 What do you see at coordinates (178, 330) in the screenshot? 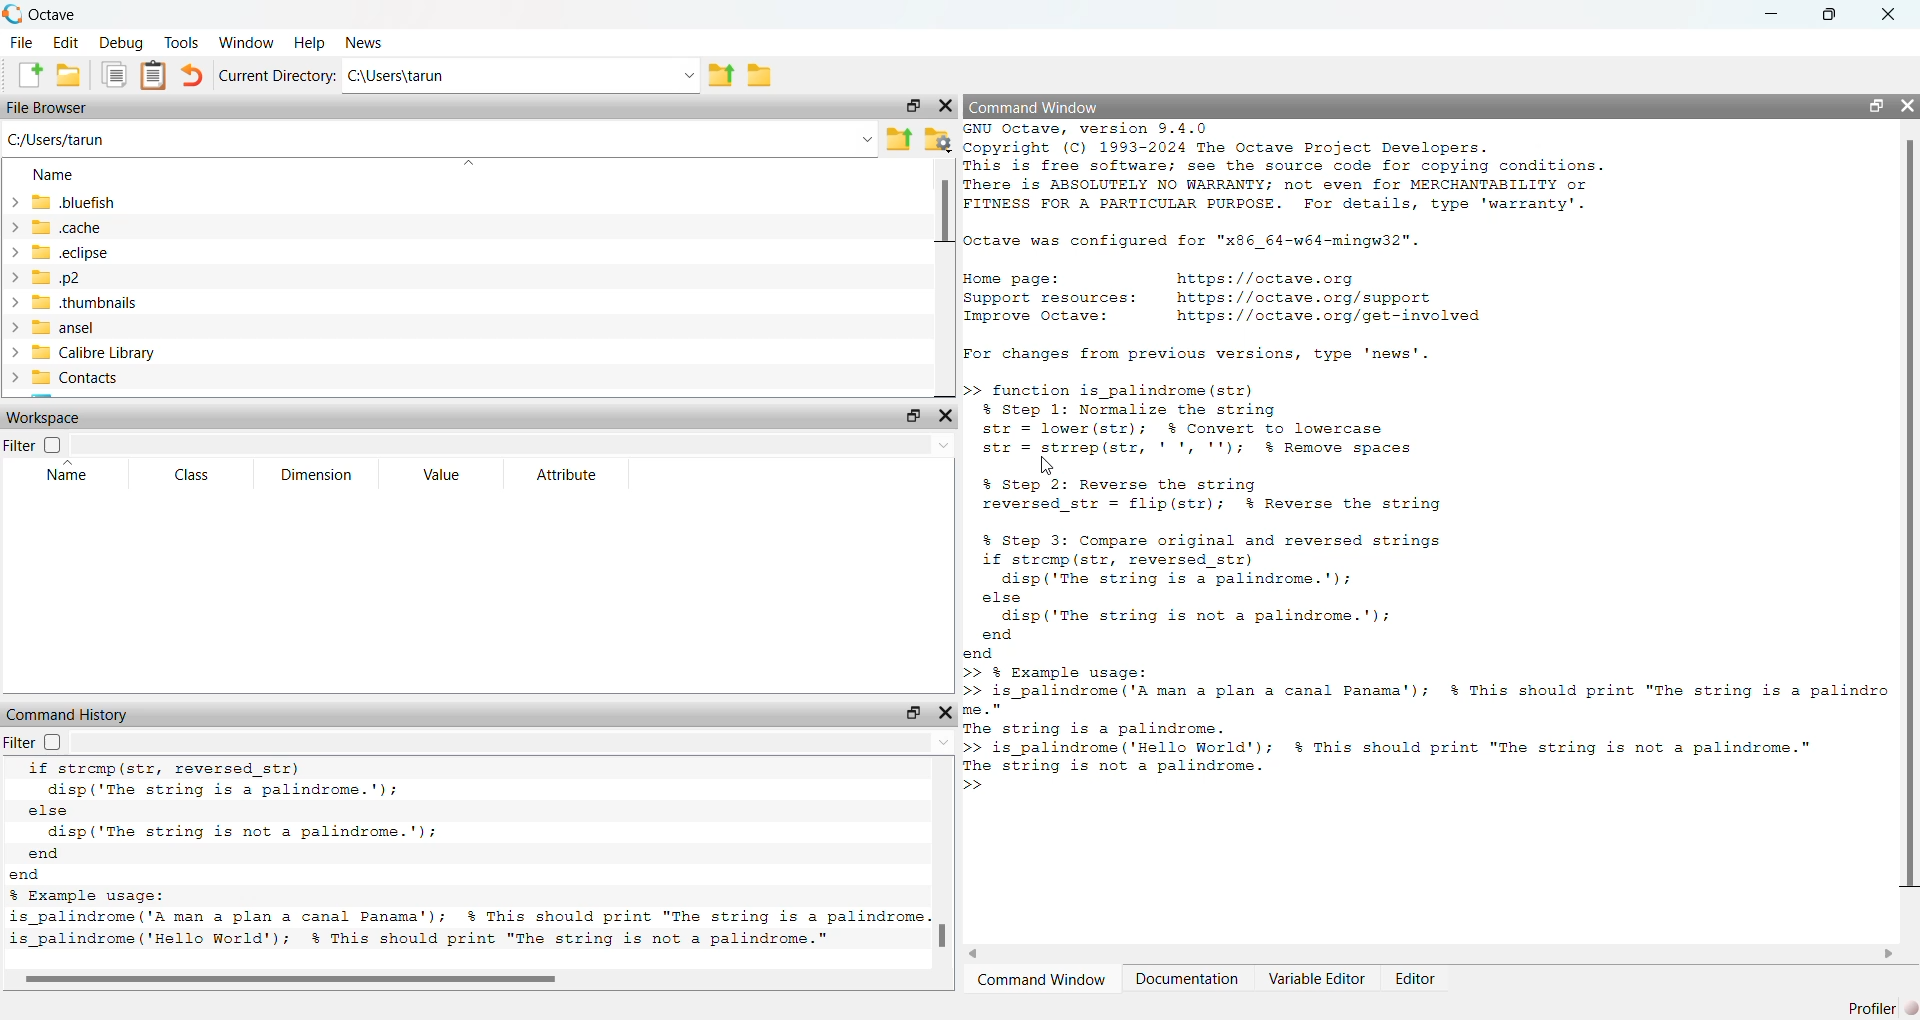
I see `ansel` at bounding box center [178, 330].